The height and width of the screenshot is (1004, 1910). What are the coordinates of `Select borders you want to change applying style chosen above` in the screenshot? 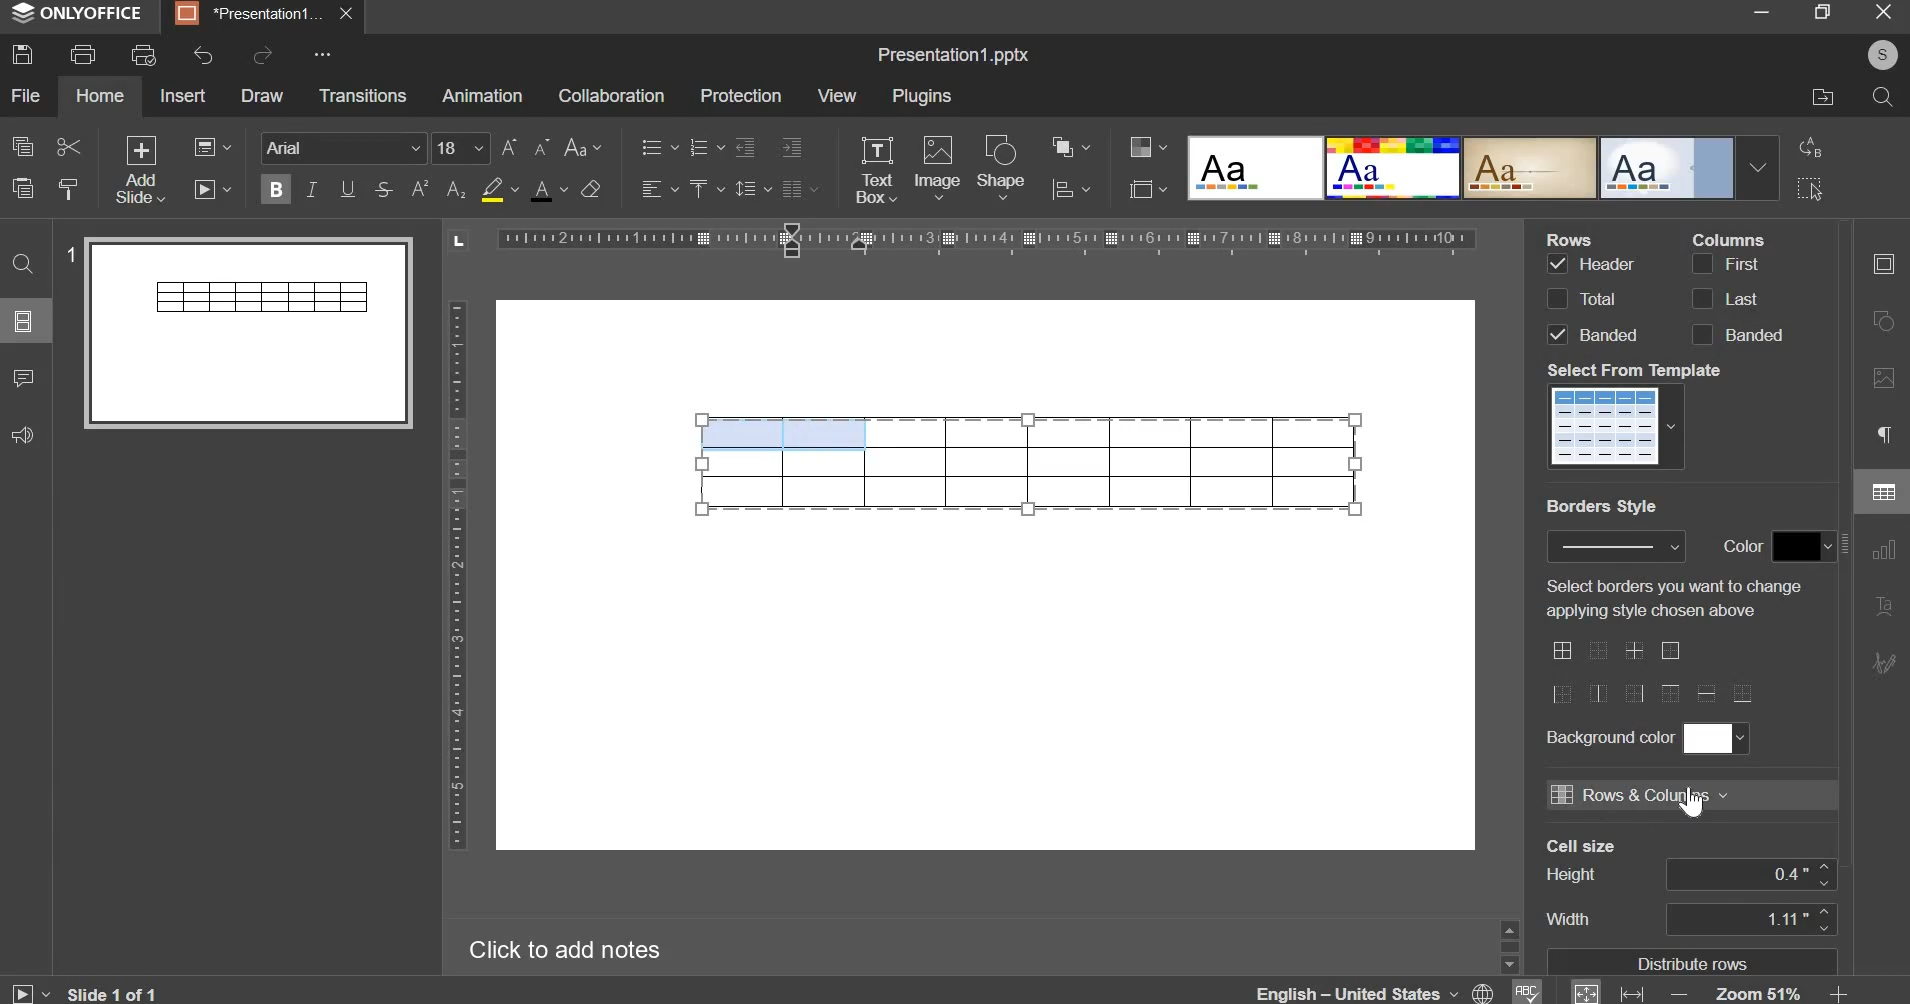 It's located at (1670, 598).